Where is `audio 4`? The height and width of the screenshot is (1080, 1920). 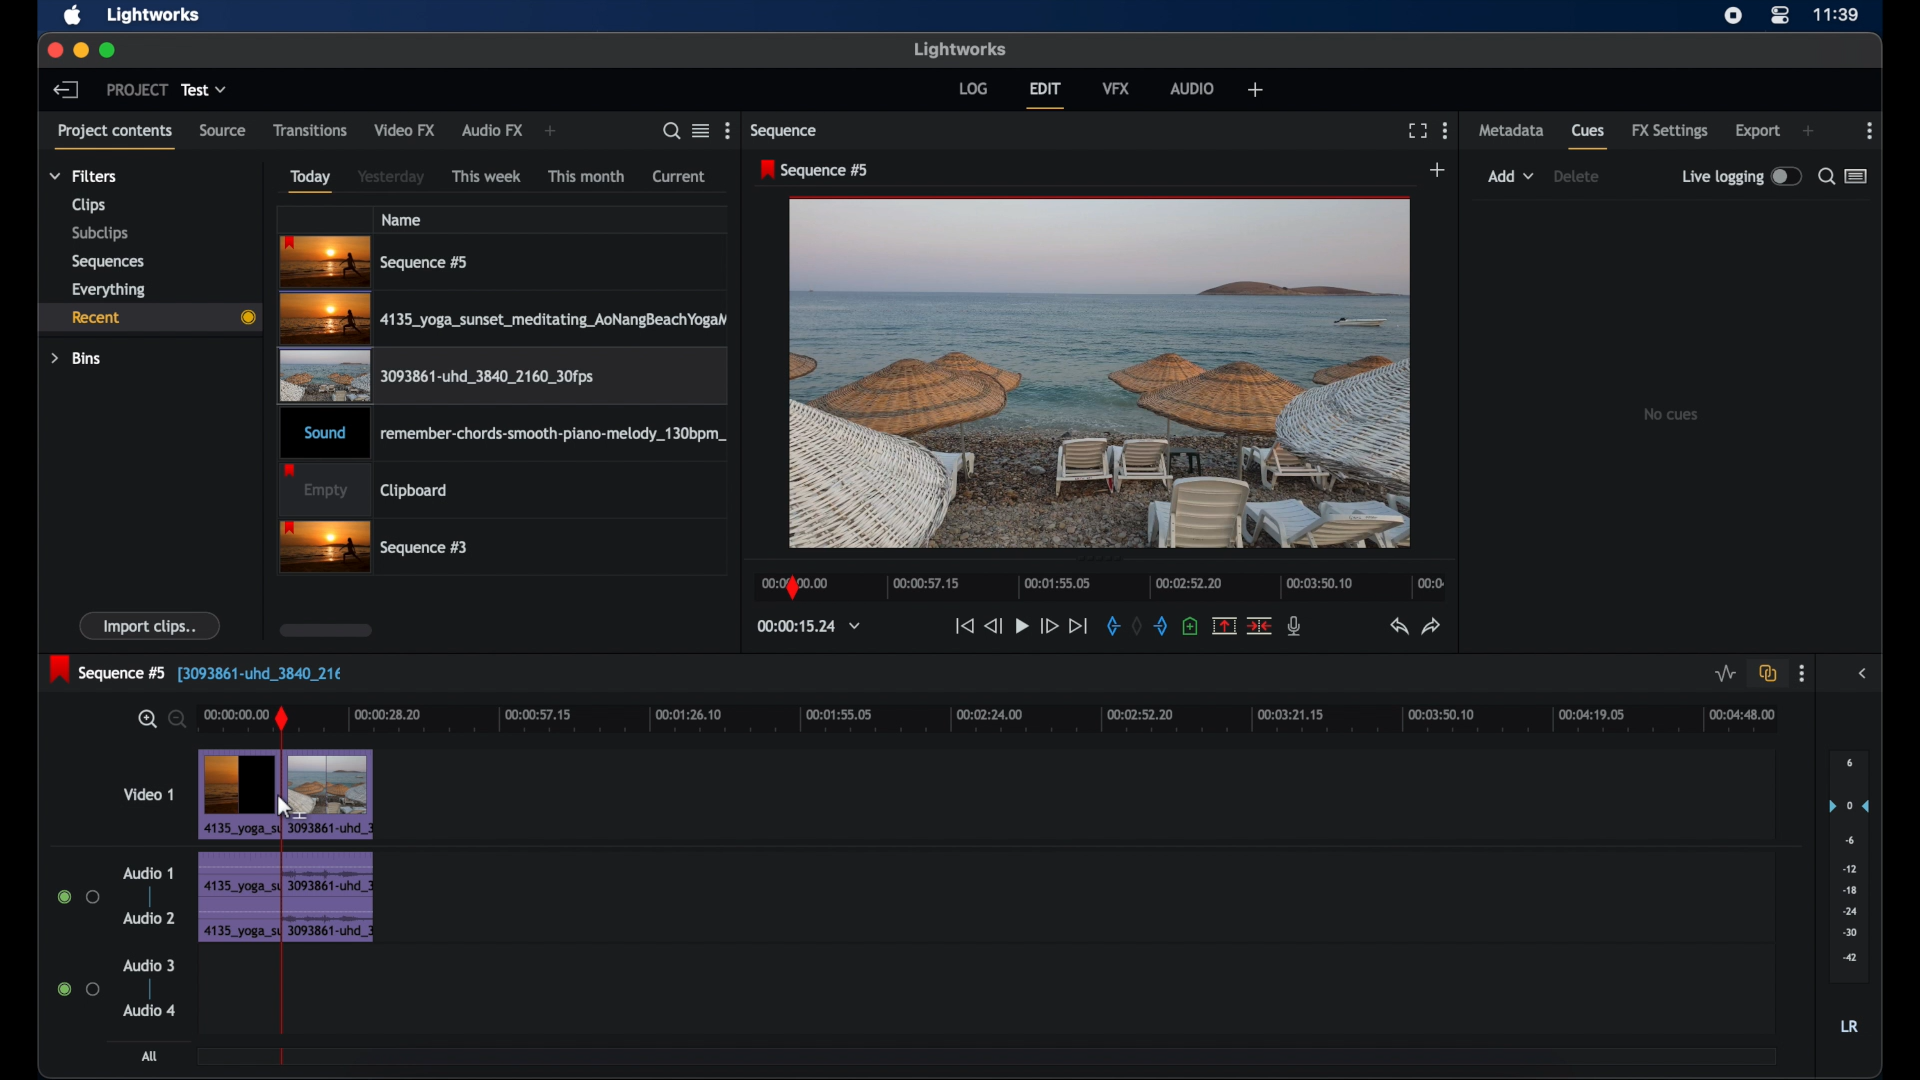
audio 4 is located at coordinates (146, 1011).